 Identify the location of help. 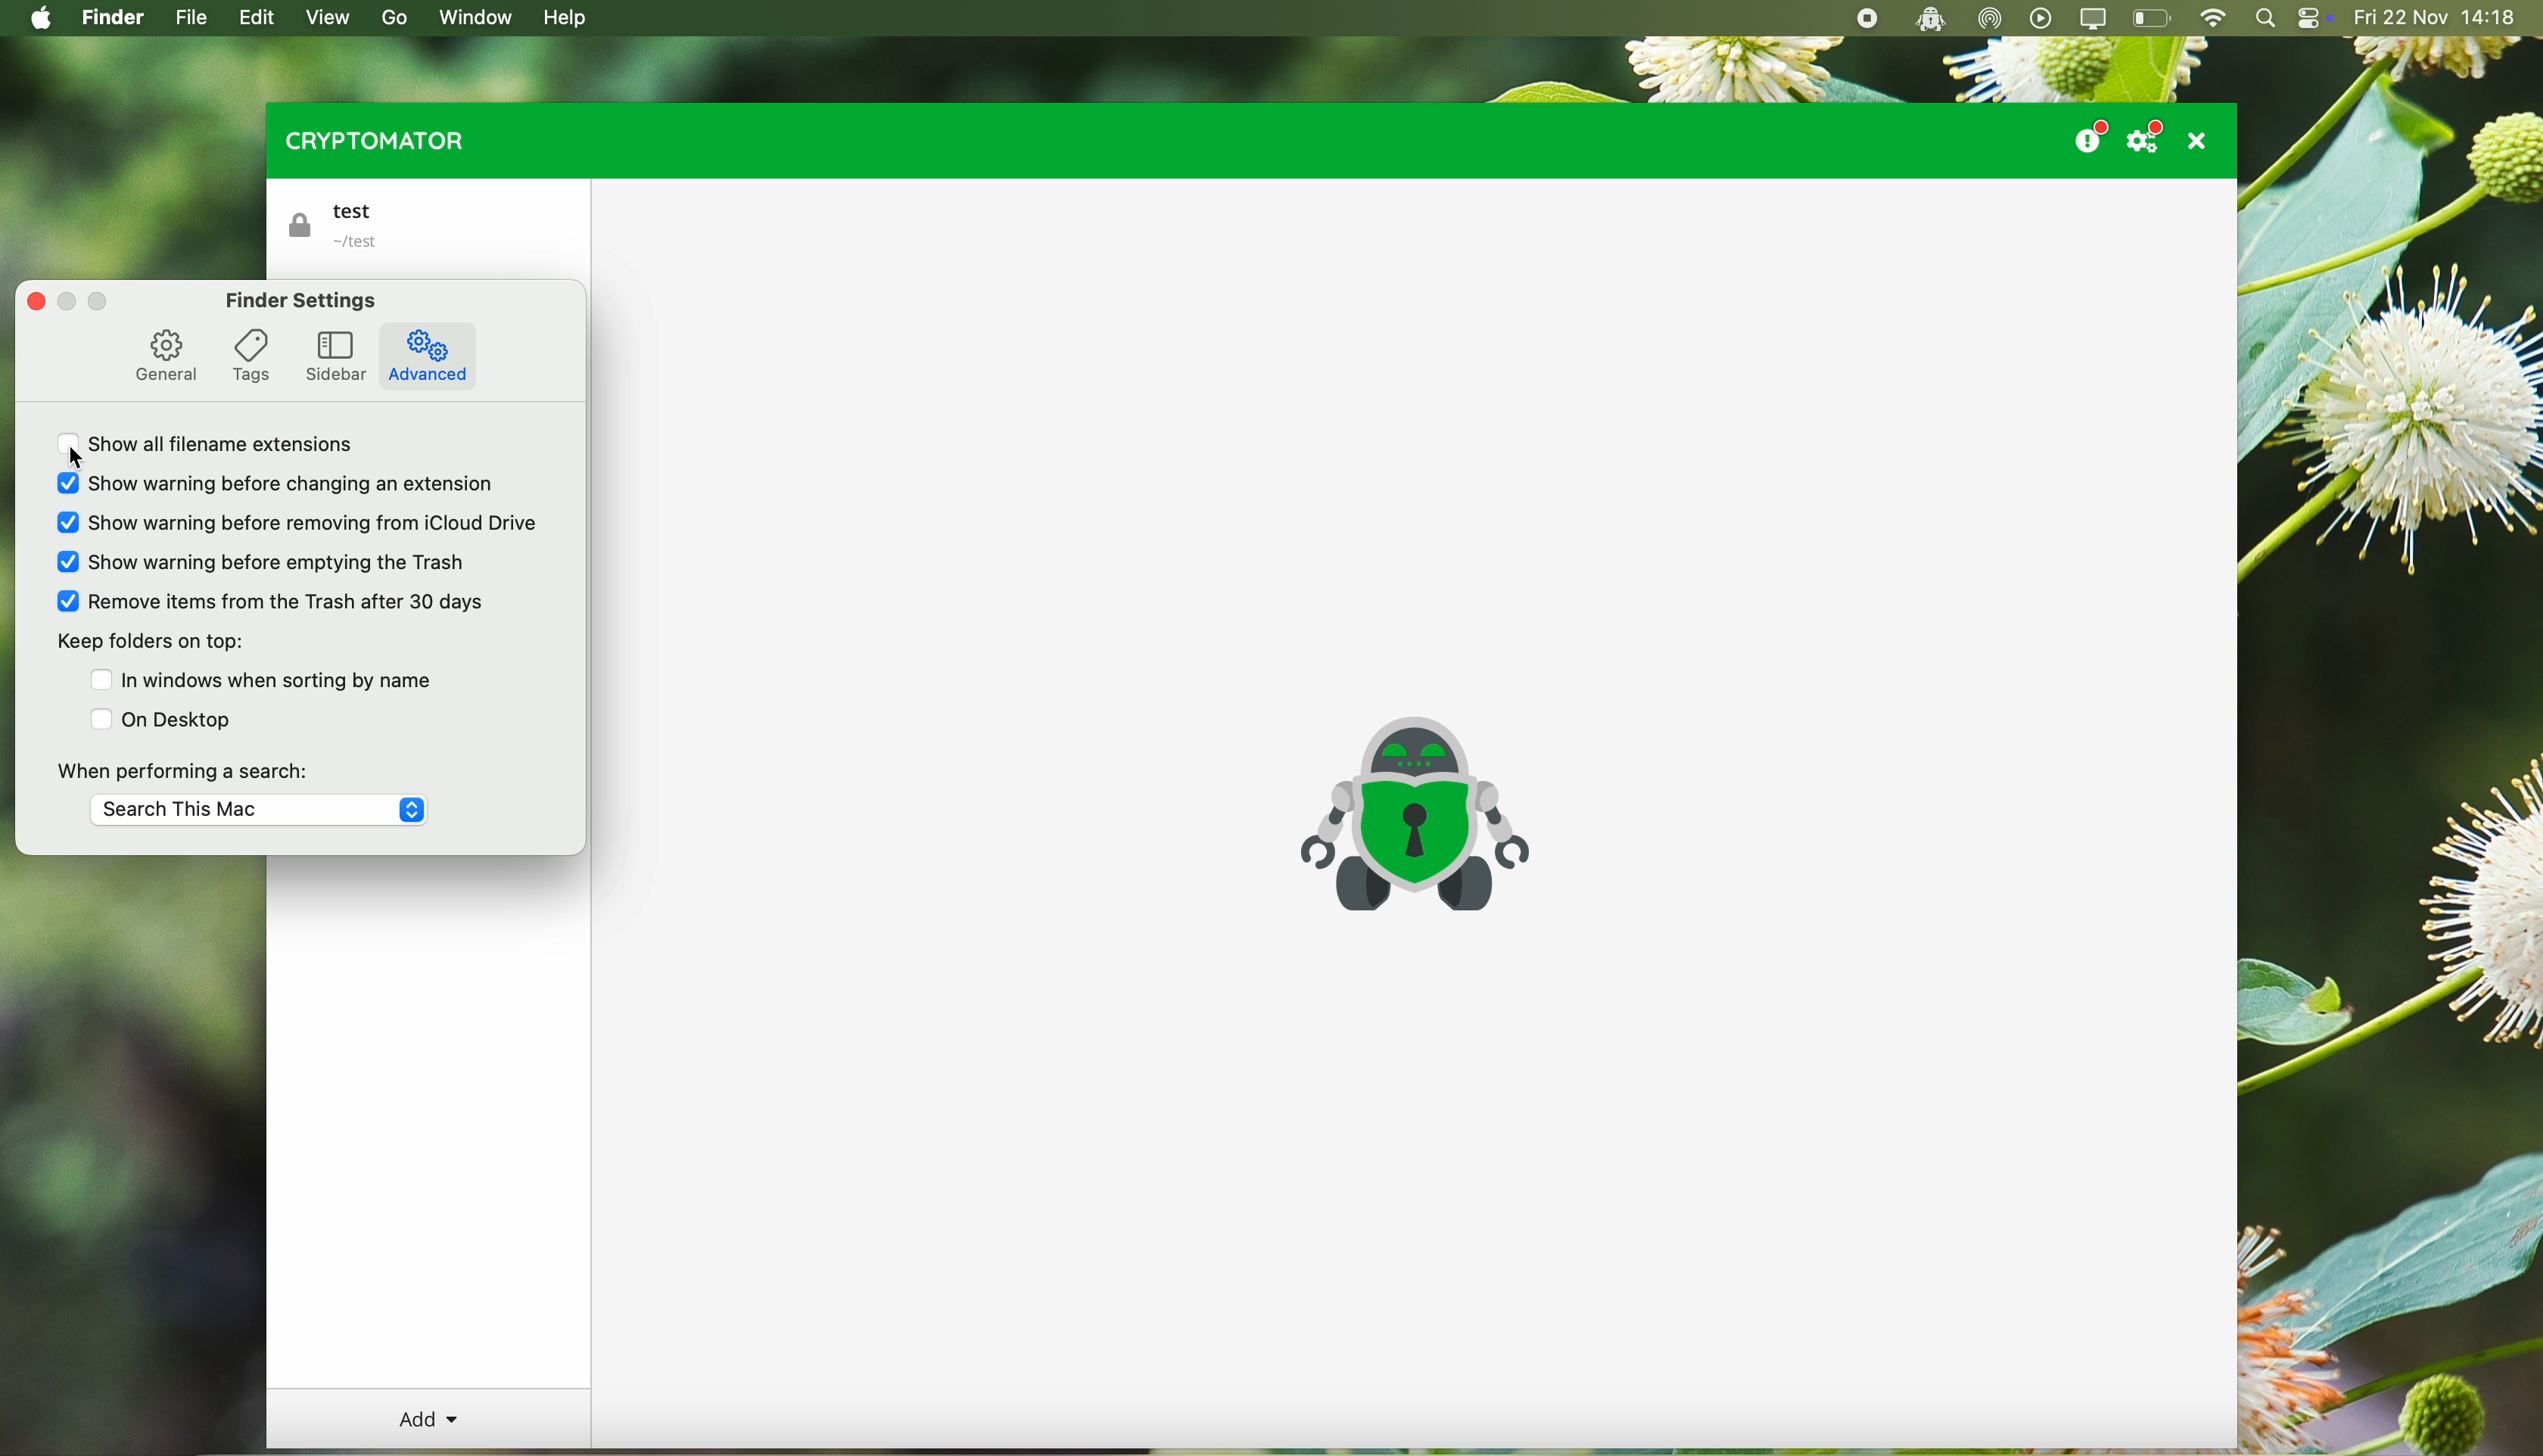
(570, 19).